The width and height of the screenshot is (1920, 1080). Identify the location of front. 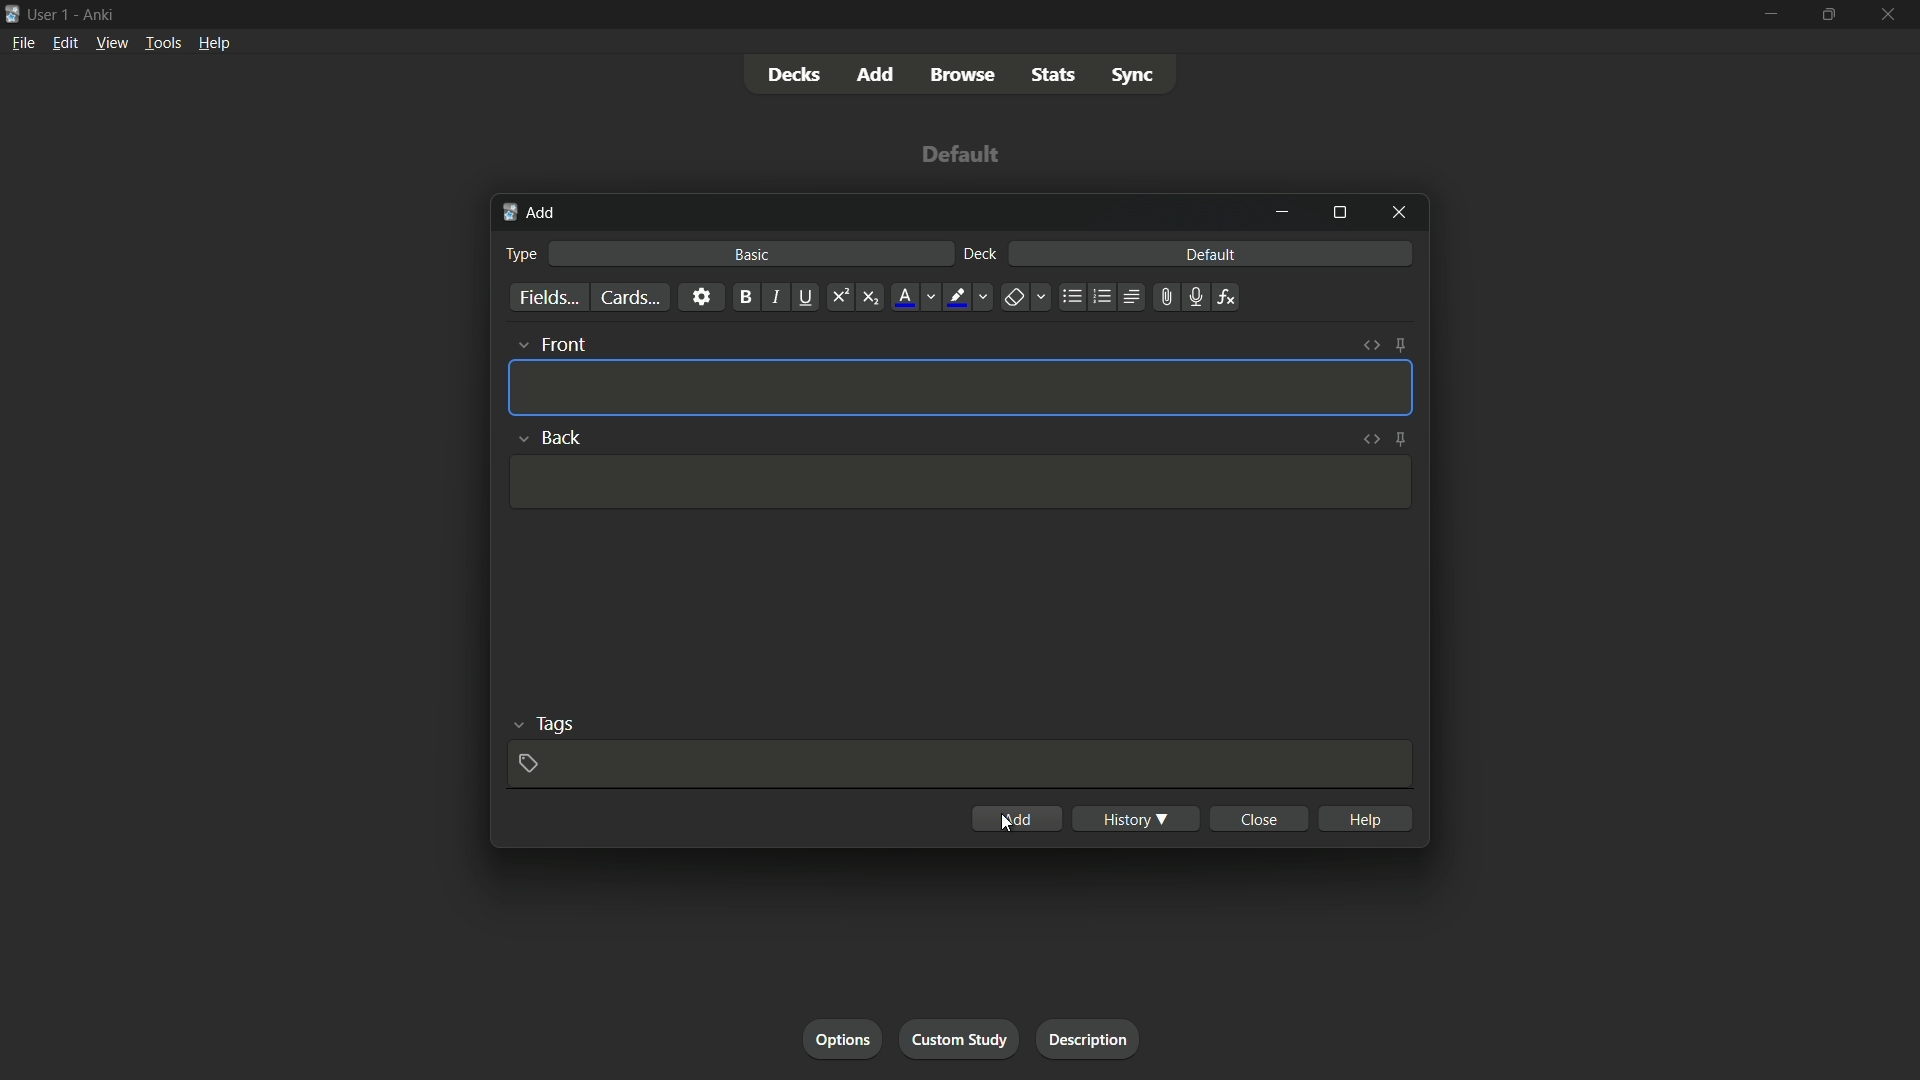
(550, 343).